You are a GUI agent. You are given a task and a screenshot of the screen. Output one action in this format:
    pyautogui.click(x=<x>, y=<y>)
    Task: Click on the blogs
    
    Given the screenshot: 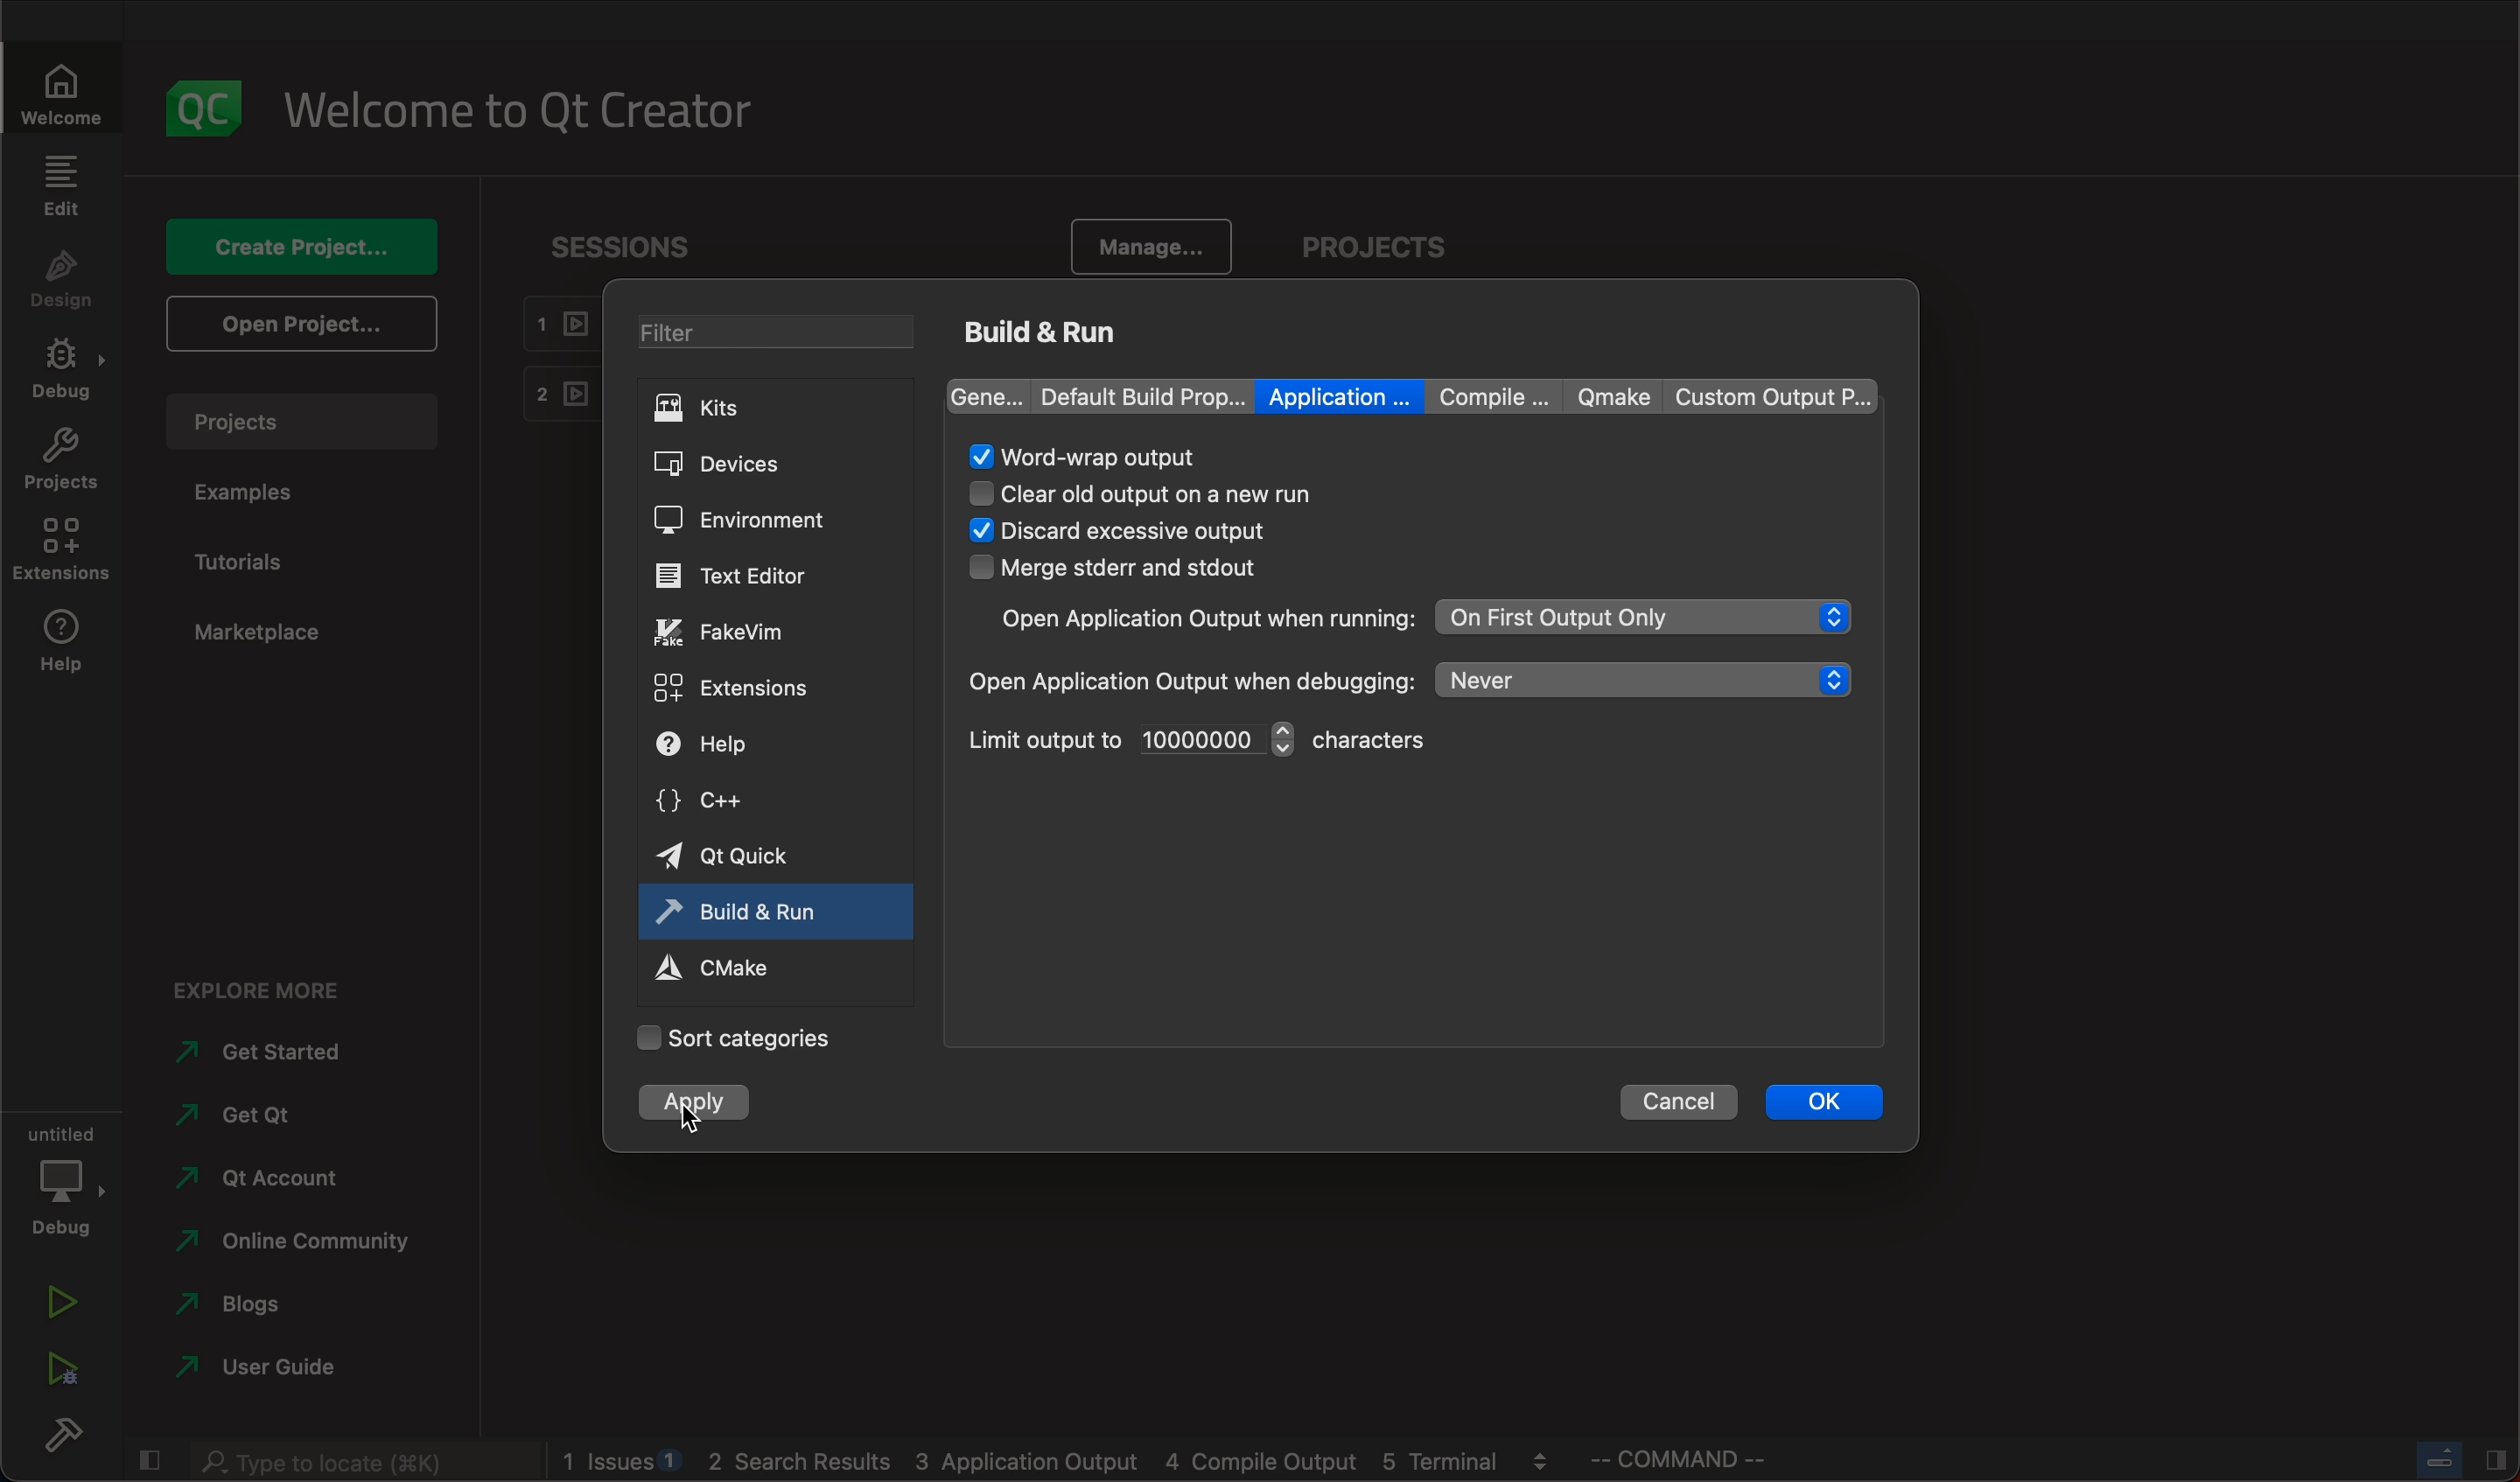 What is the action you would take?
    pyautogui.click(x=1061, y=1461)
    